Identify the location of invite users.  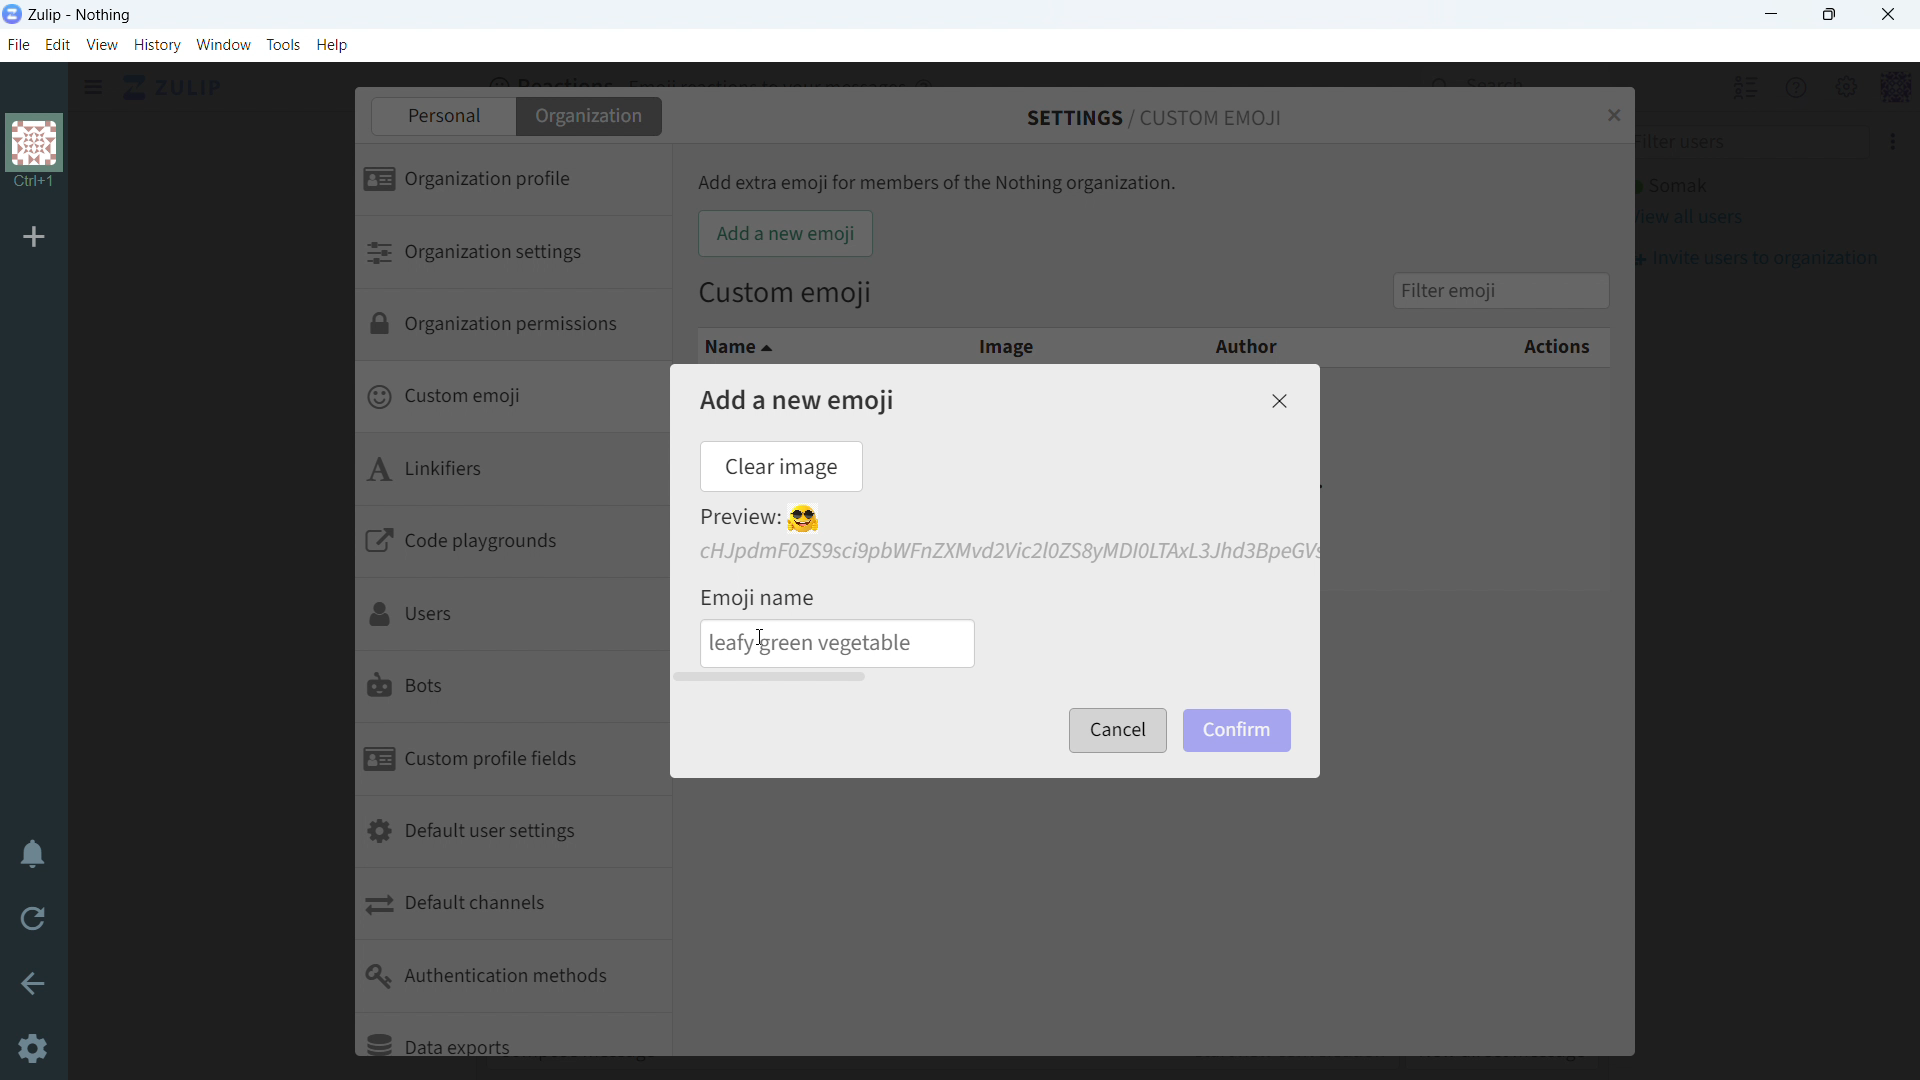
(1754, 258).